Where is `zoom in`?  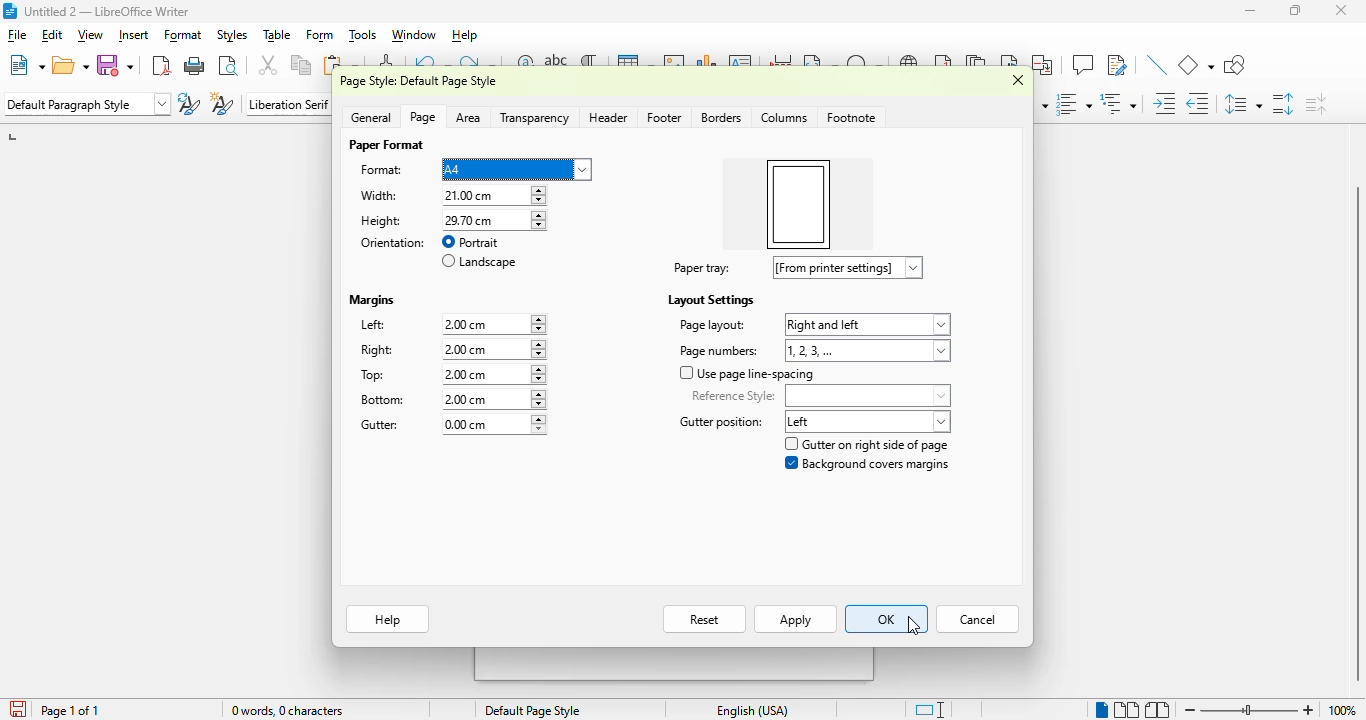
zoom in is located at coordinates (1309, 710).